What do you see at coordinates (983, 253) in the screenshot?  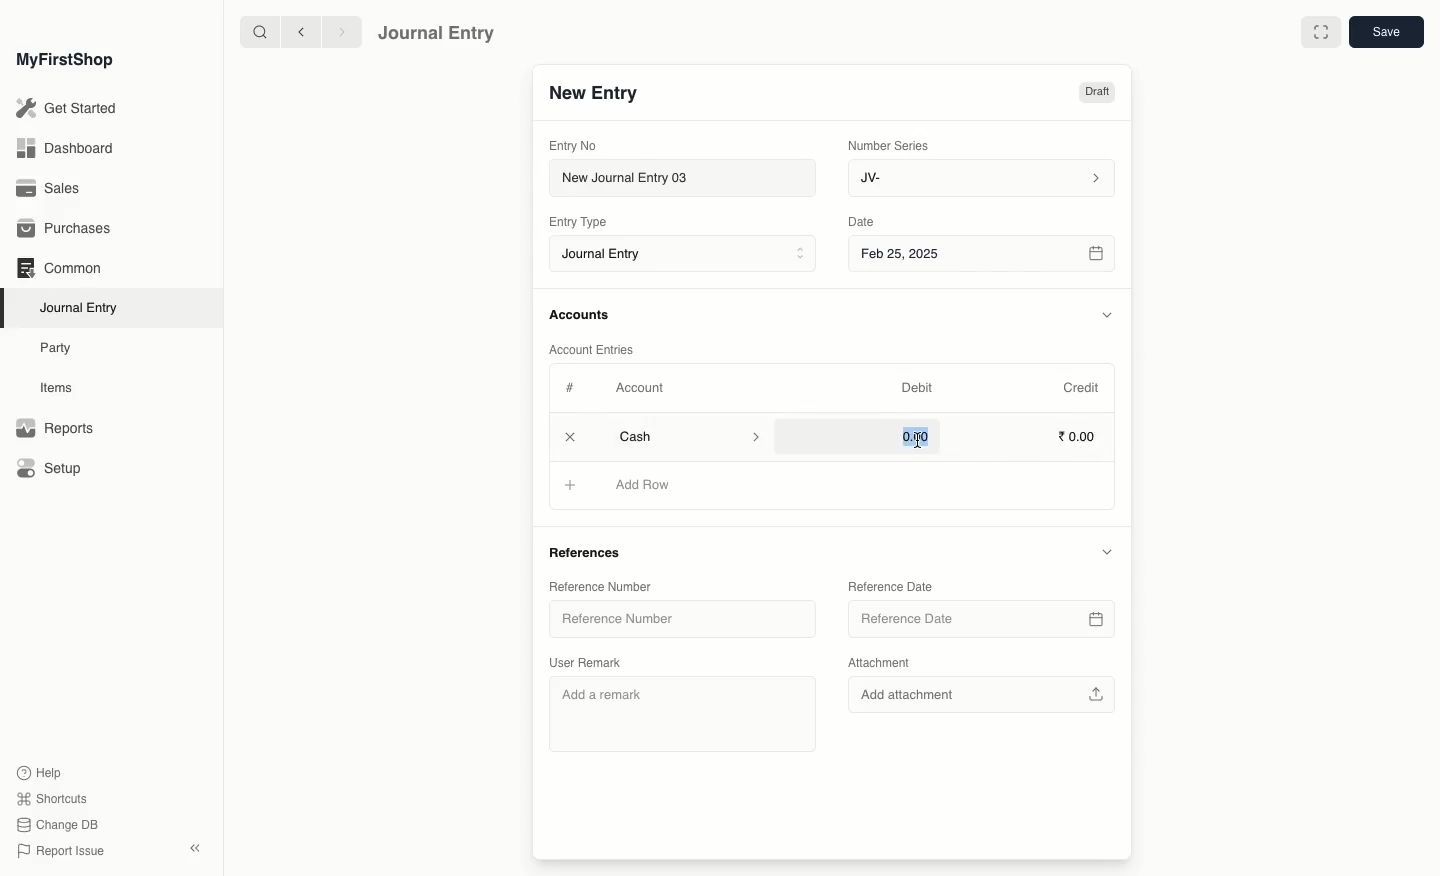 I see `Feb 25, 2025 8` at bounding box center [983, 253].